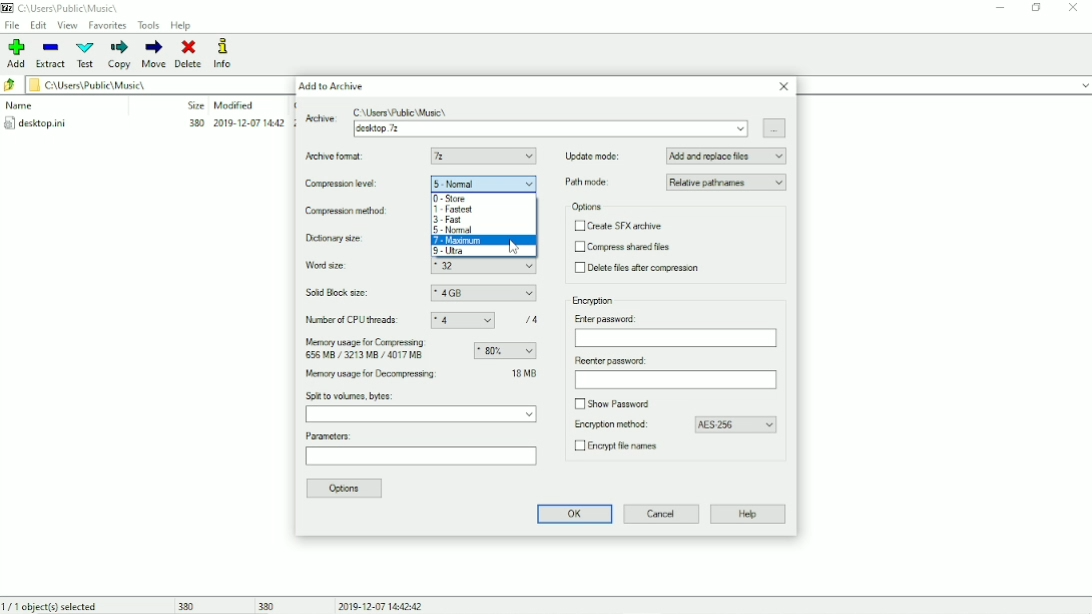 The image size is (1092, 614). I want to click on Word size, so click(343, 266).